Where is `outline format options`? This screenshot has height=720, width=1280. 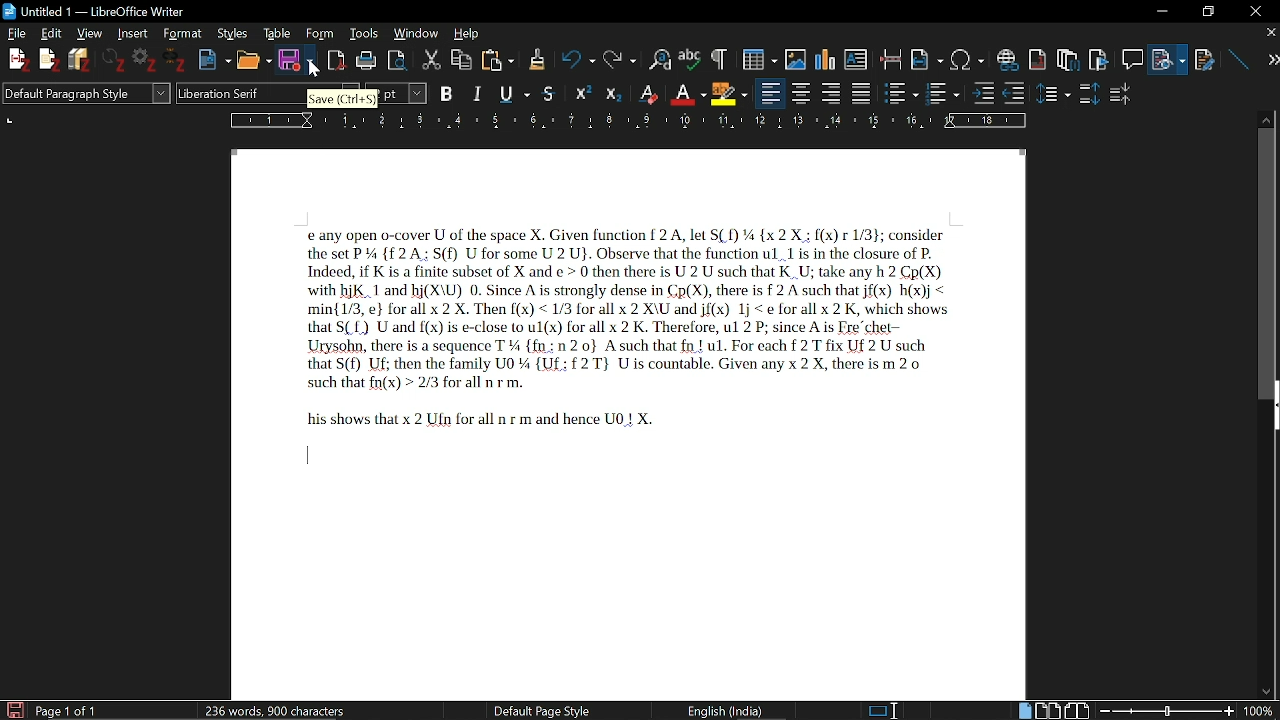 outline format options is located at coordinates (1019, 93).